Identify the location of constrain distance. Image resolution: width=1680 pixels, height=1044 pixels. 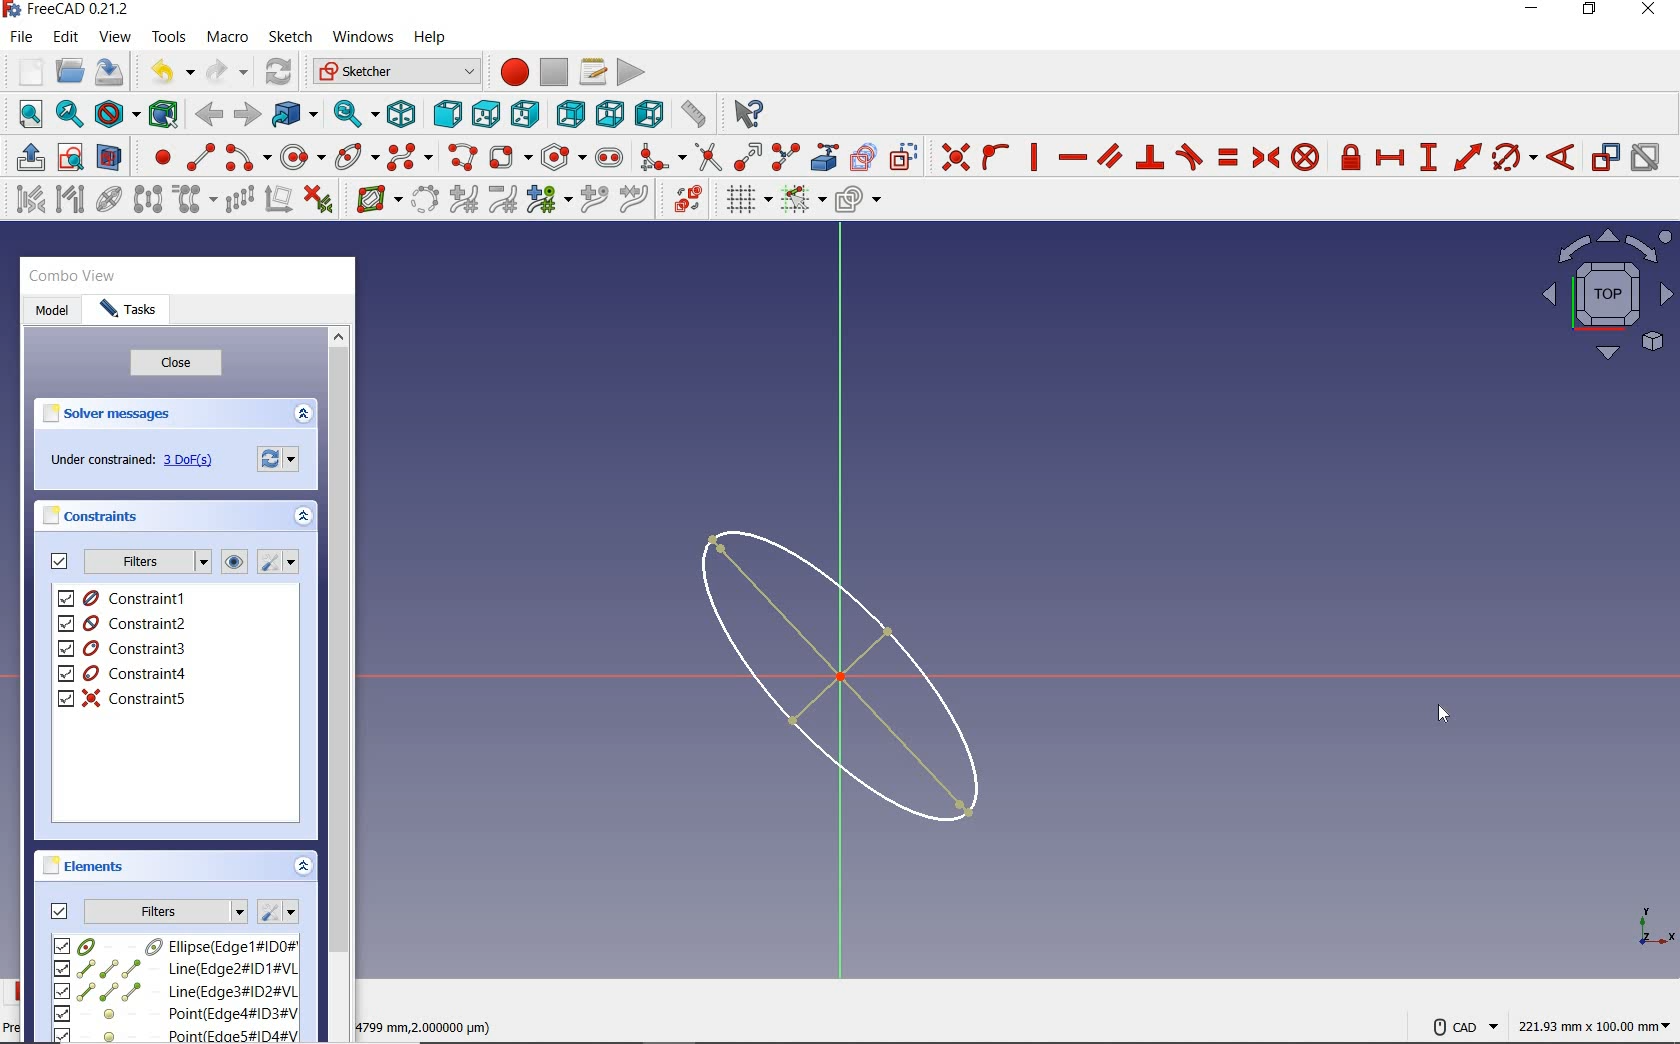
(1468, 155).